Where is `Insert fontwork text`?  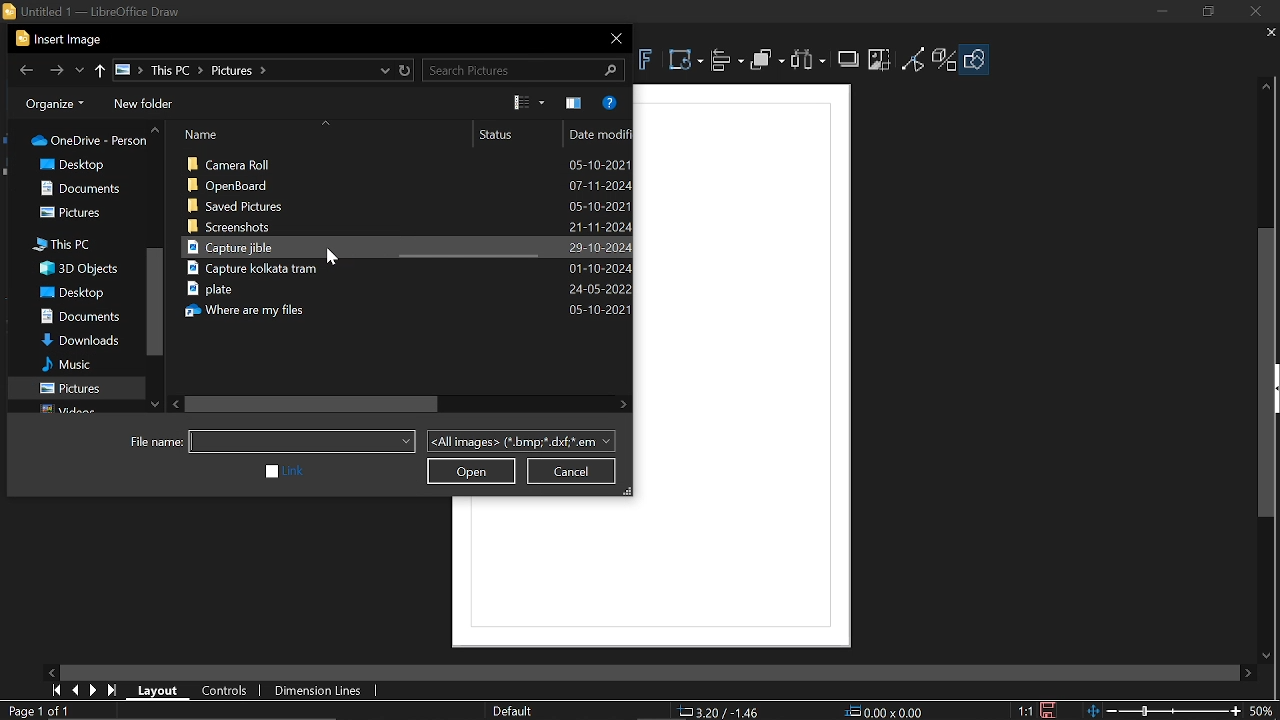 Insert fontwork text is located at coordinates (647, 60).